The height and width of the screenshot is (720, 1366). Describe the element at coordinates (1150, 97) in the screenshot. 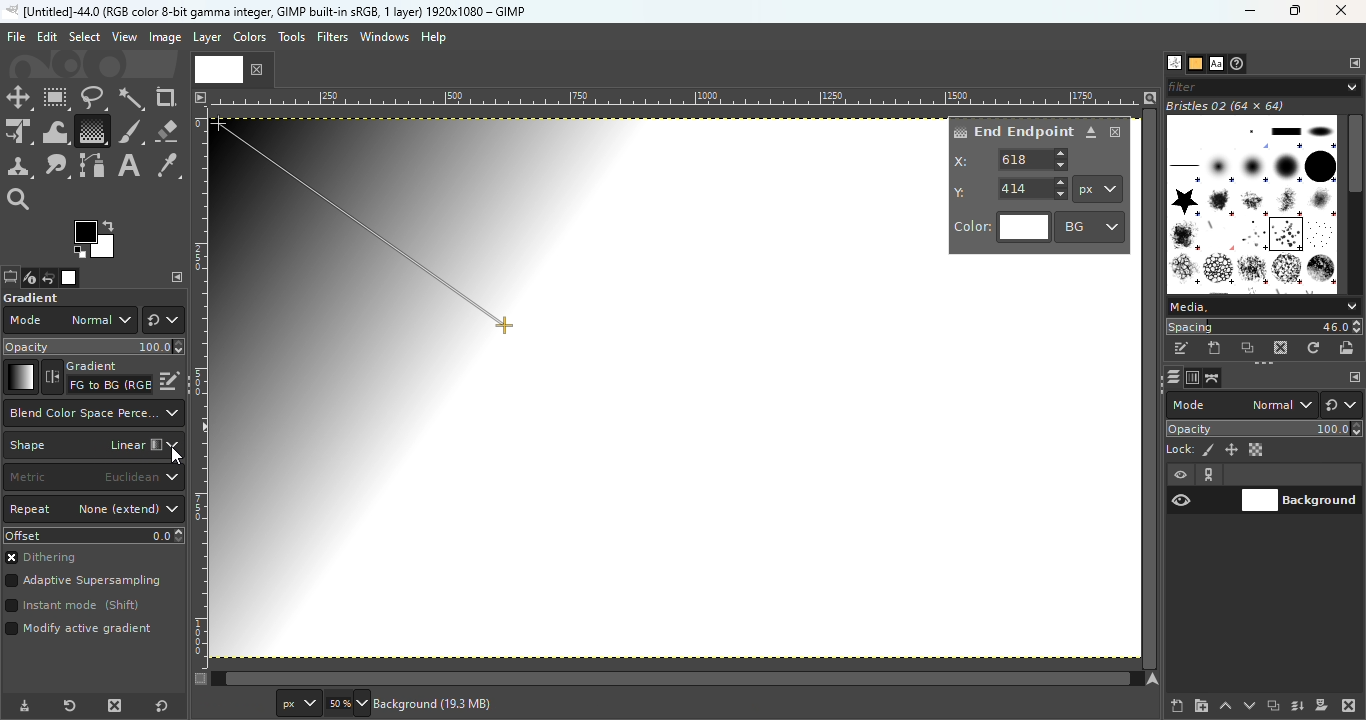

I see `Zoom image when window size changes` at that location.